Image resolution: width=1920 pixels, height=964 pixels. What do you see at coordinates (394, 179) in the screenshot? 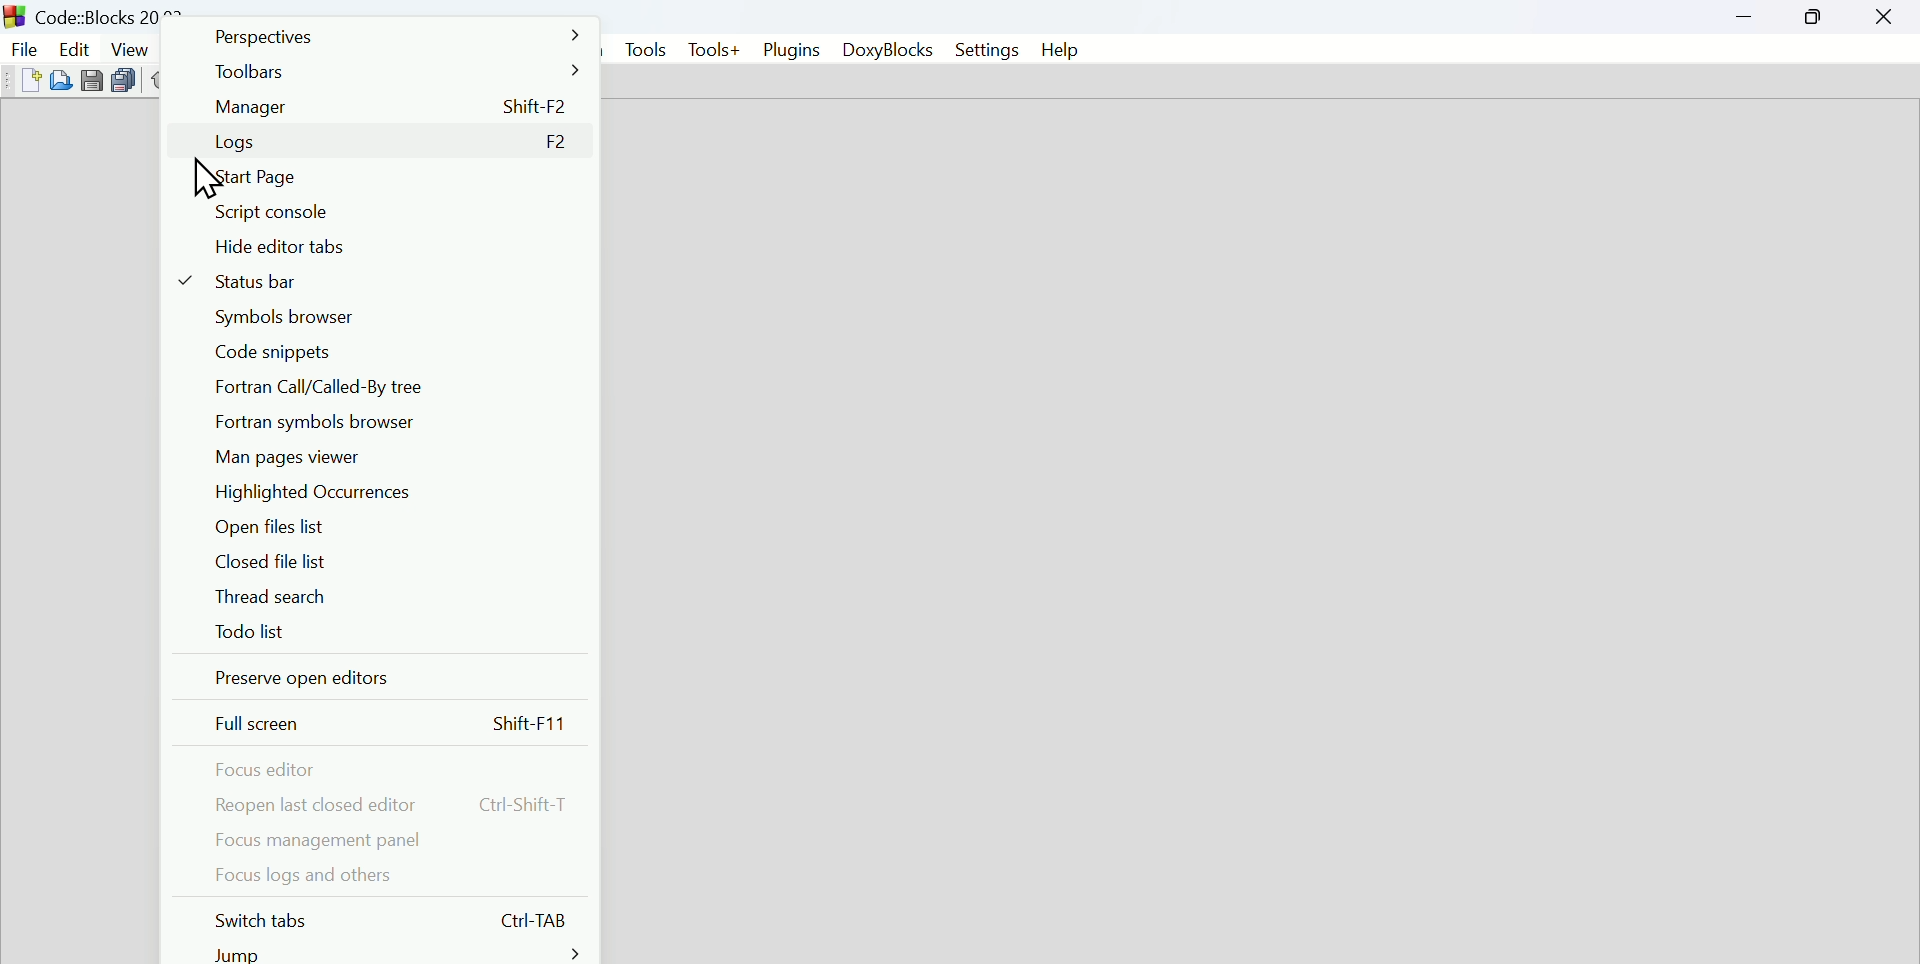
I see `Start page` at bounding box center [394, 179].